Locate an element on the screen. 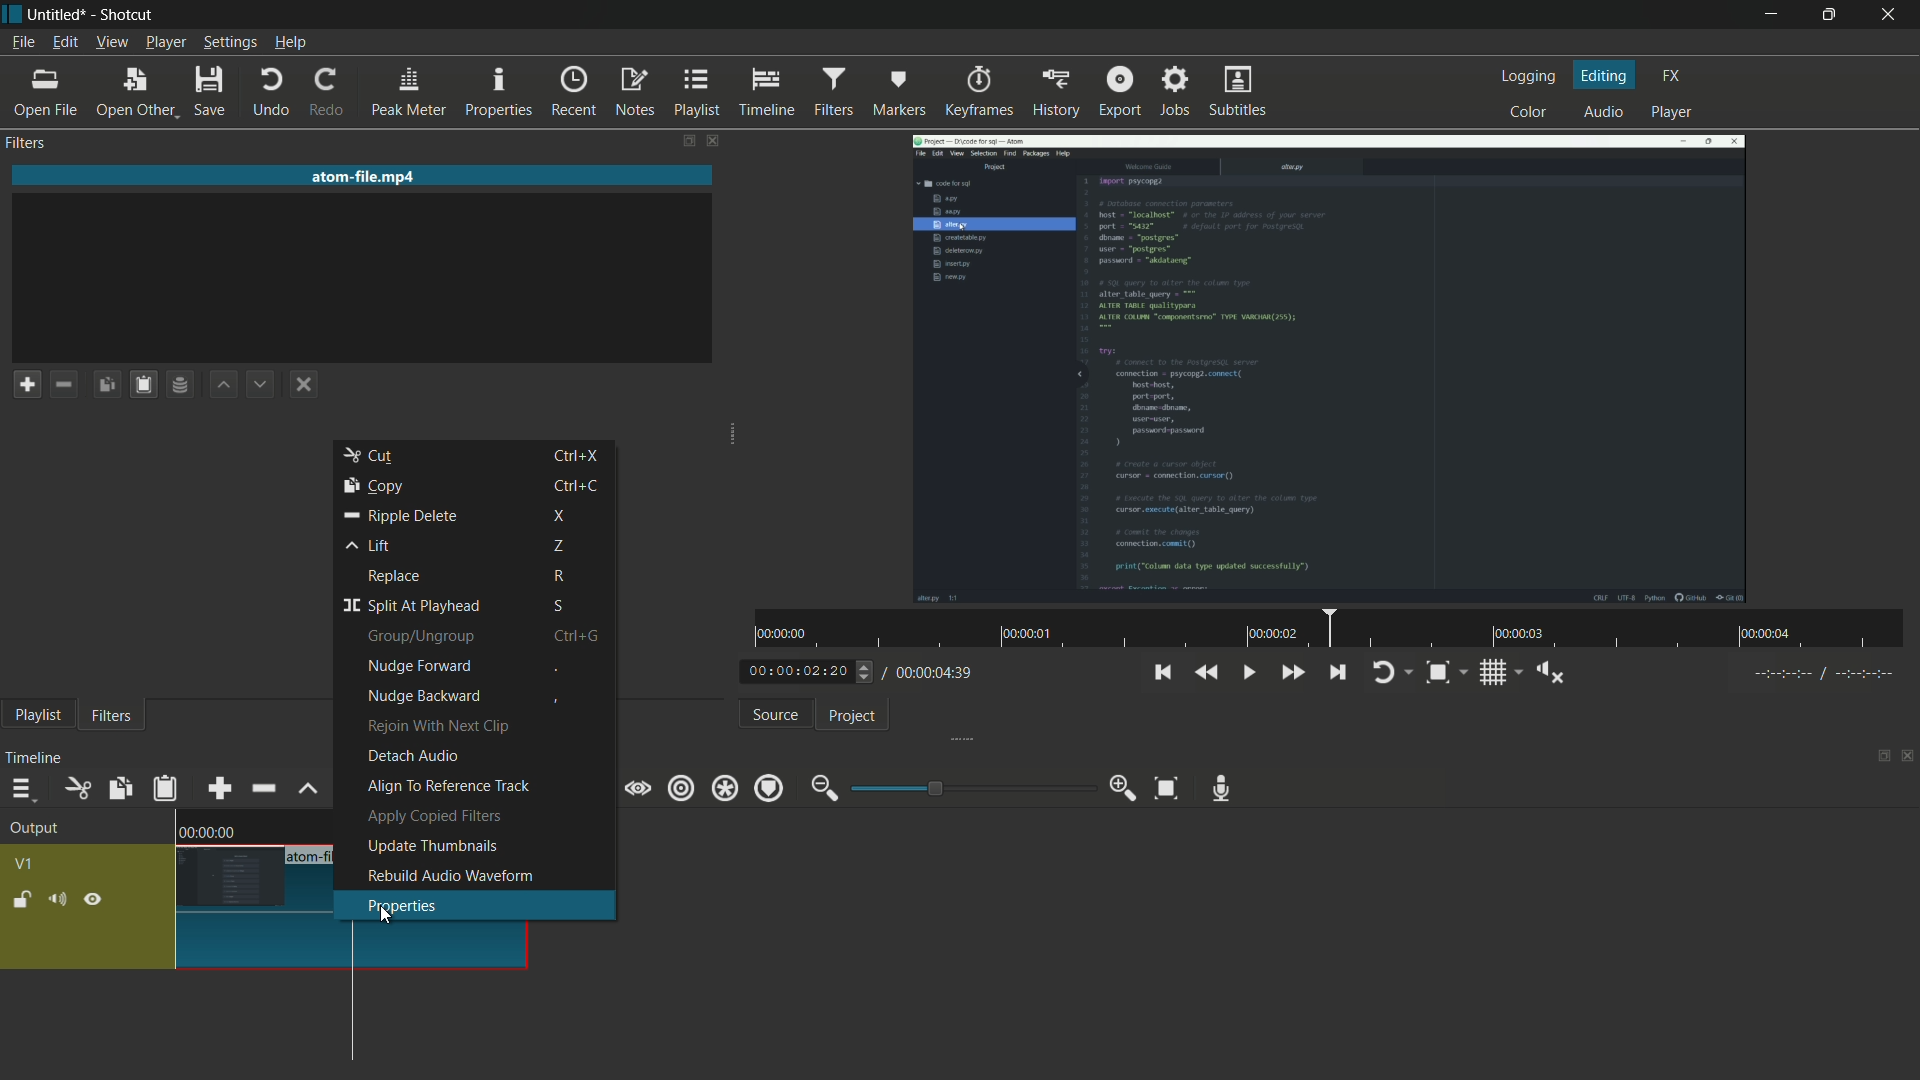 The image size is (1920, 1080). properties is located at coordinates (400, 902).